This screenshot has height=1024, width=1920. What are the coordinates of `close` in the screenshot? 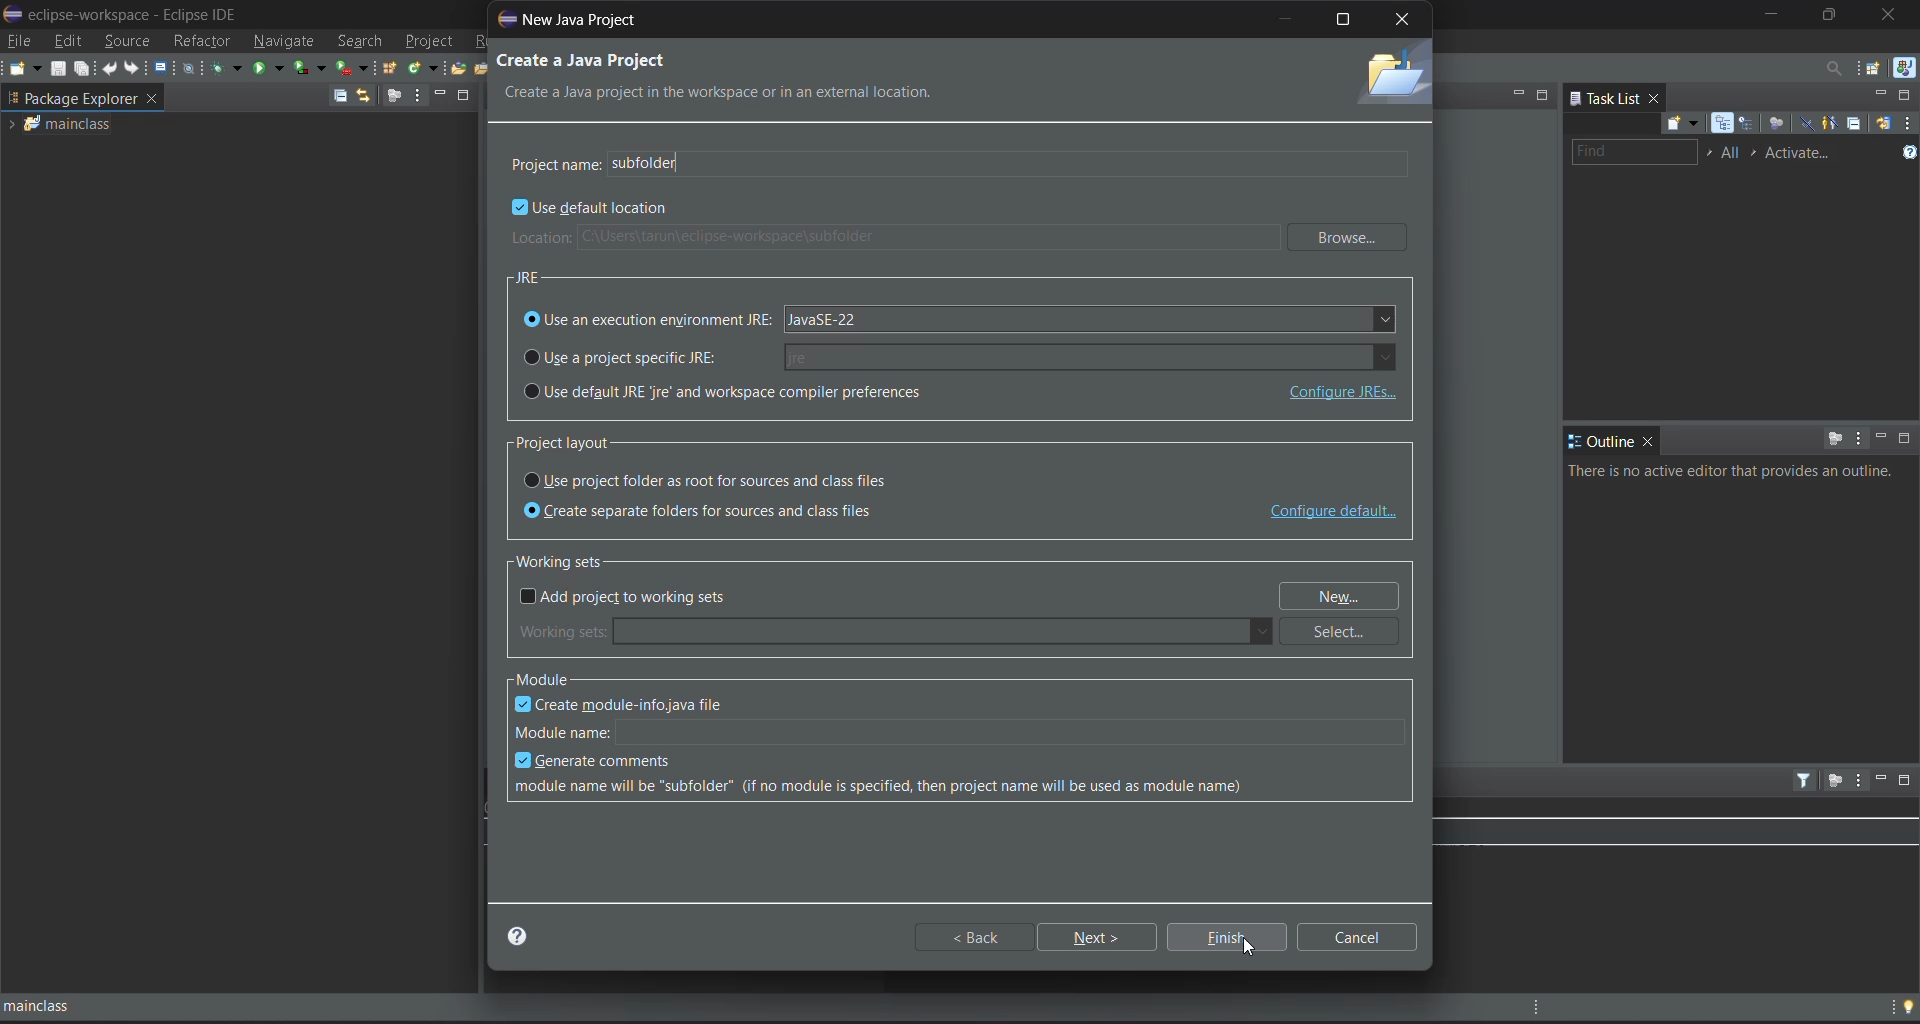 It's located at (1649, 441).